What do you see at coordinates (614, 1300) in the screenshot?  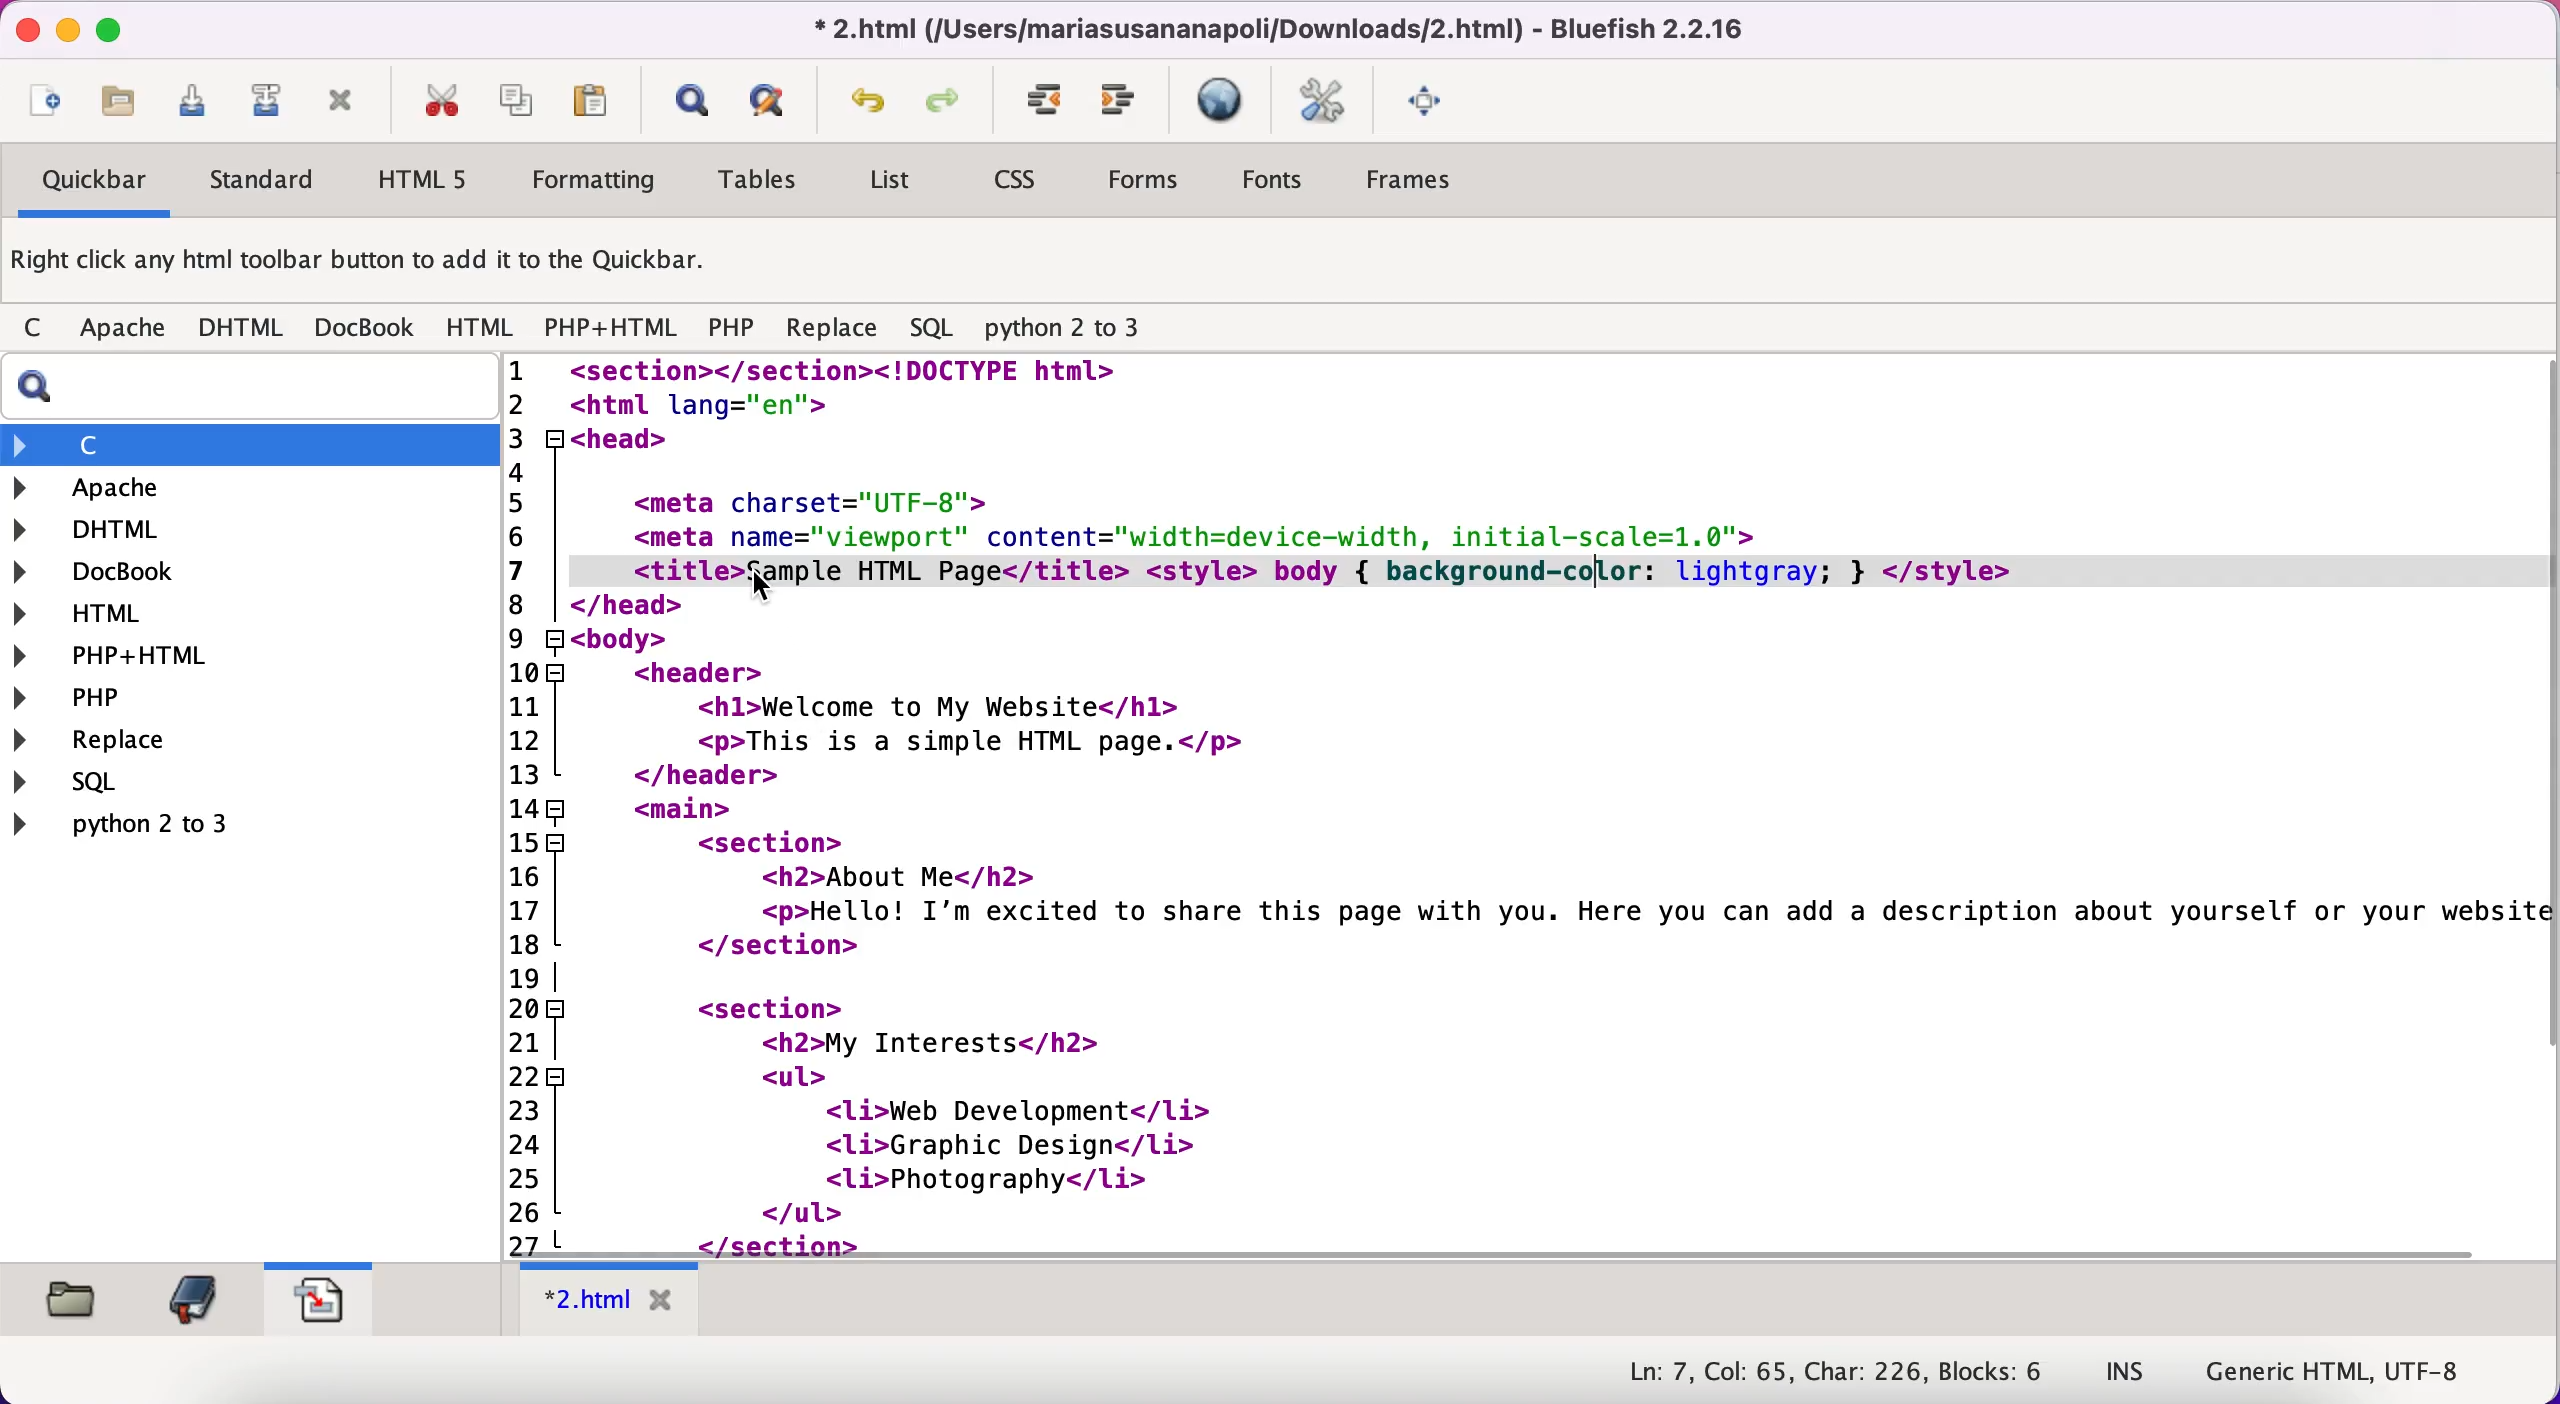 I see `* 2.html` at bounding box center [614, 1300].